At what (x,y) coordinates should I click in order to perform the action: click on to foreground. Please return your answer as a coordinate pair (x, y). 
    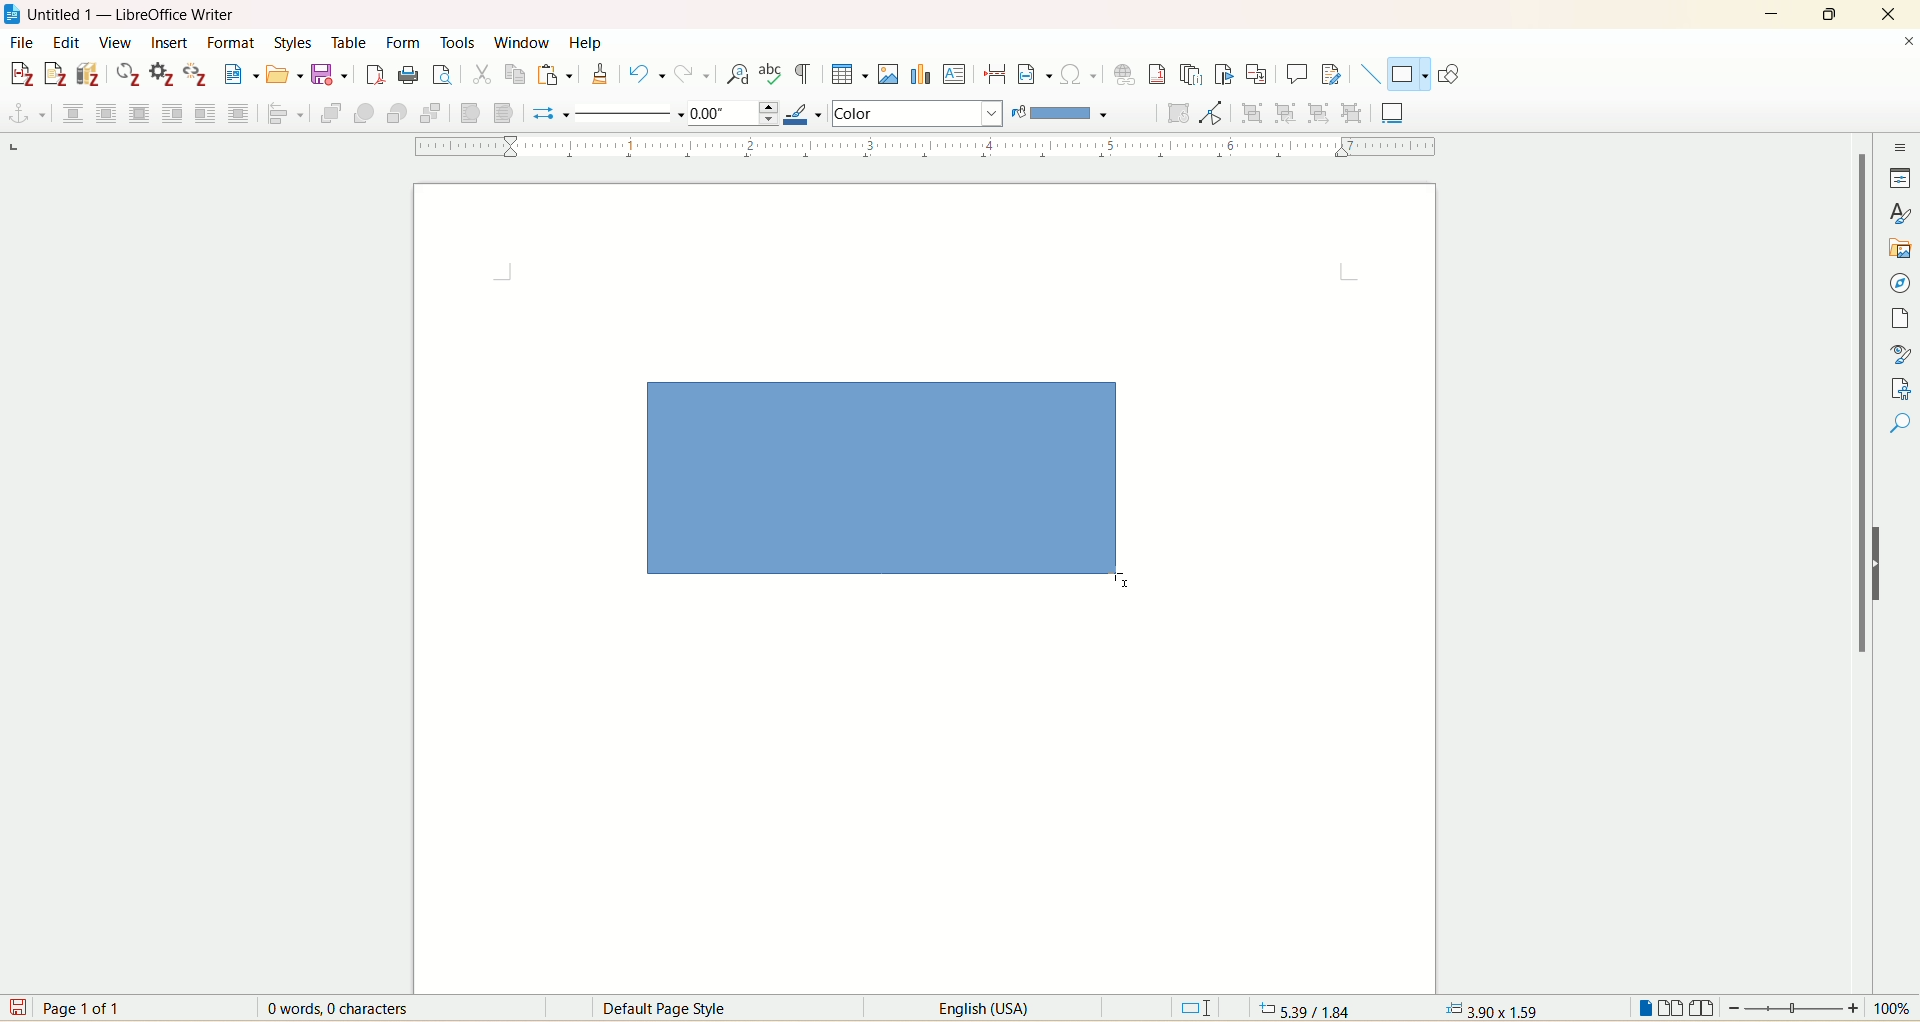
    Looking at the image, I should click on (474, 112).